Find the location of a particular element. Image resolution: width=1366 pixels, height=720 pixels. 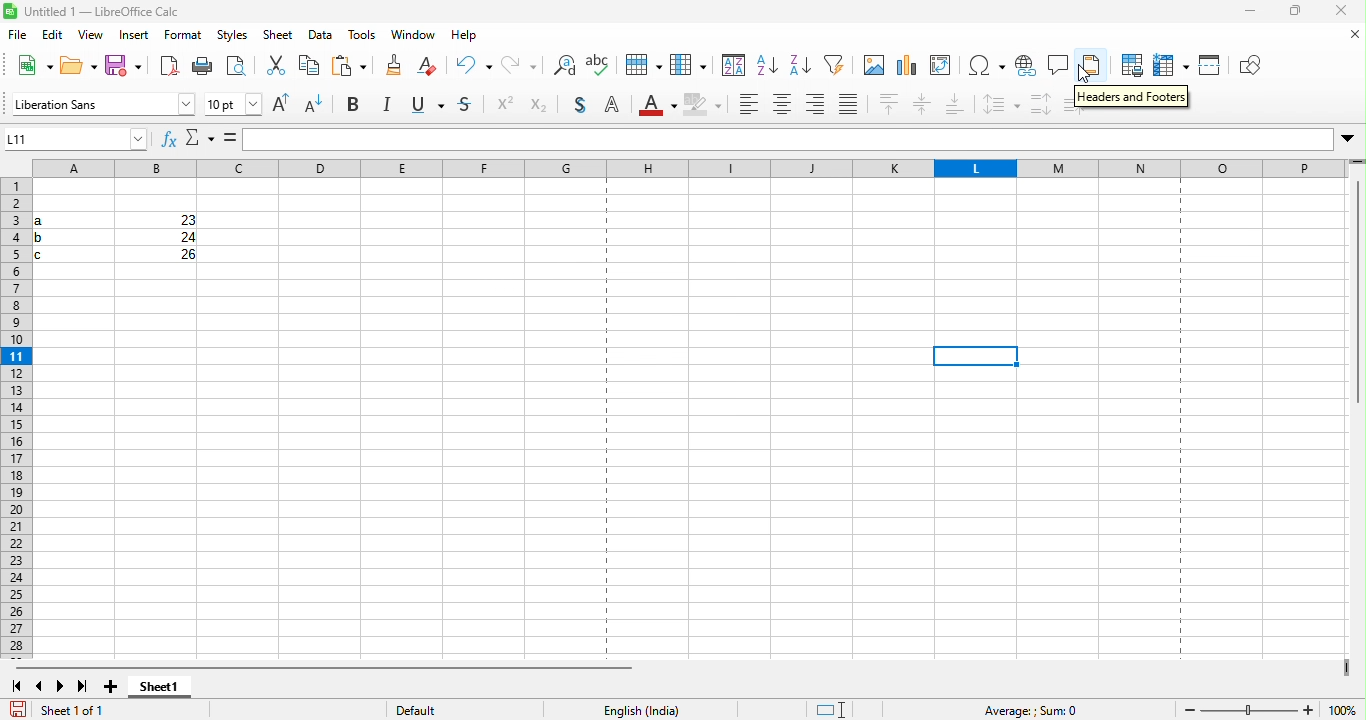

maximize is located at coordinates (1296, 13).